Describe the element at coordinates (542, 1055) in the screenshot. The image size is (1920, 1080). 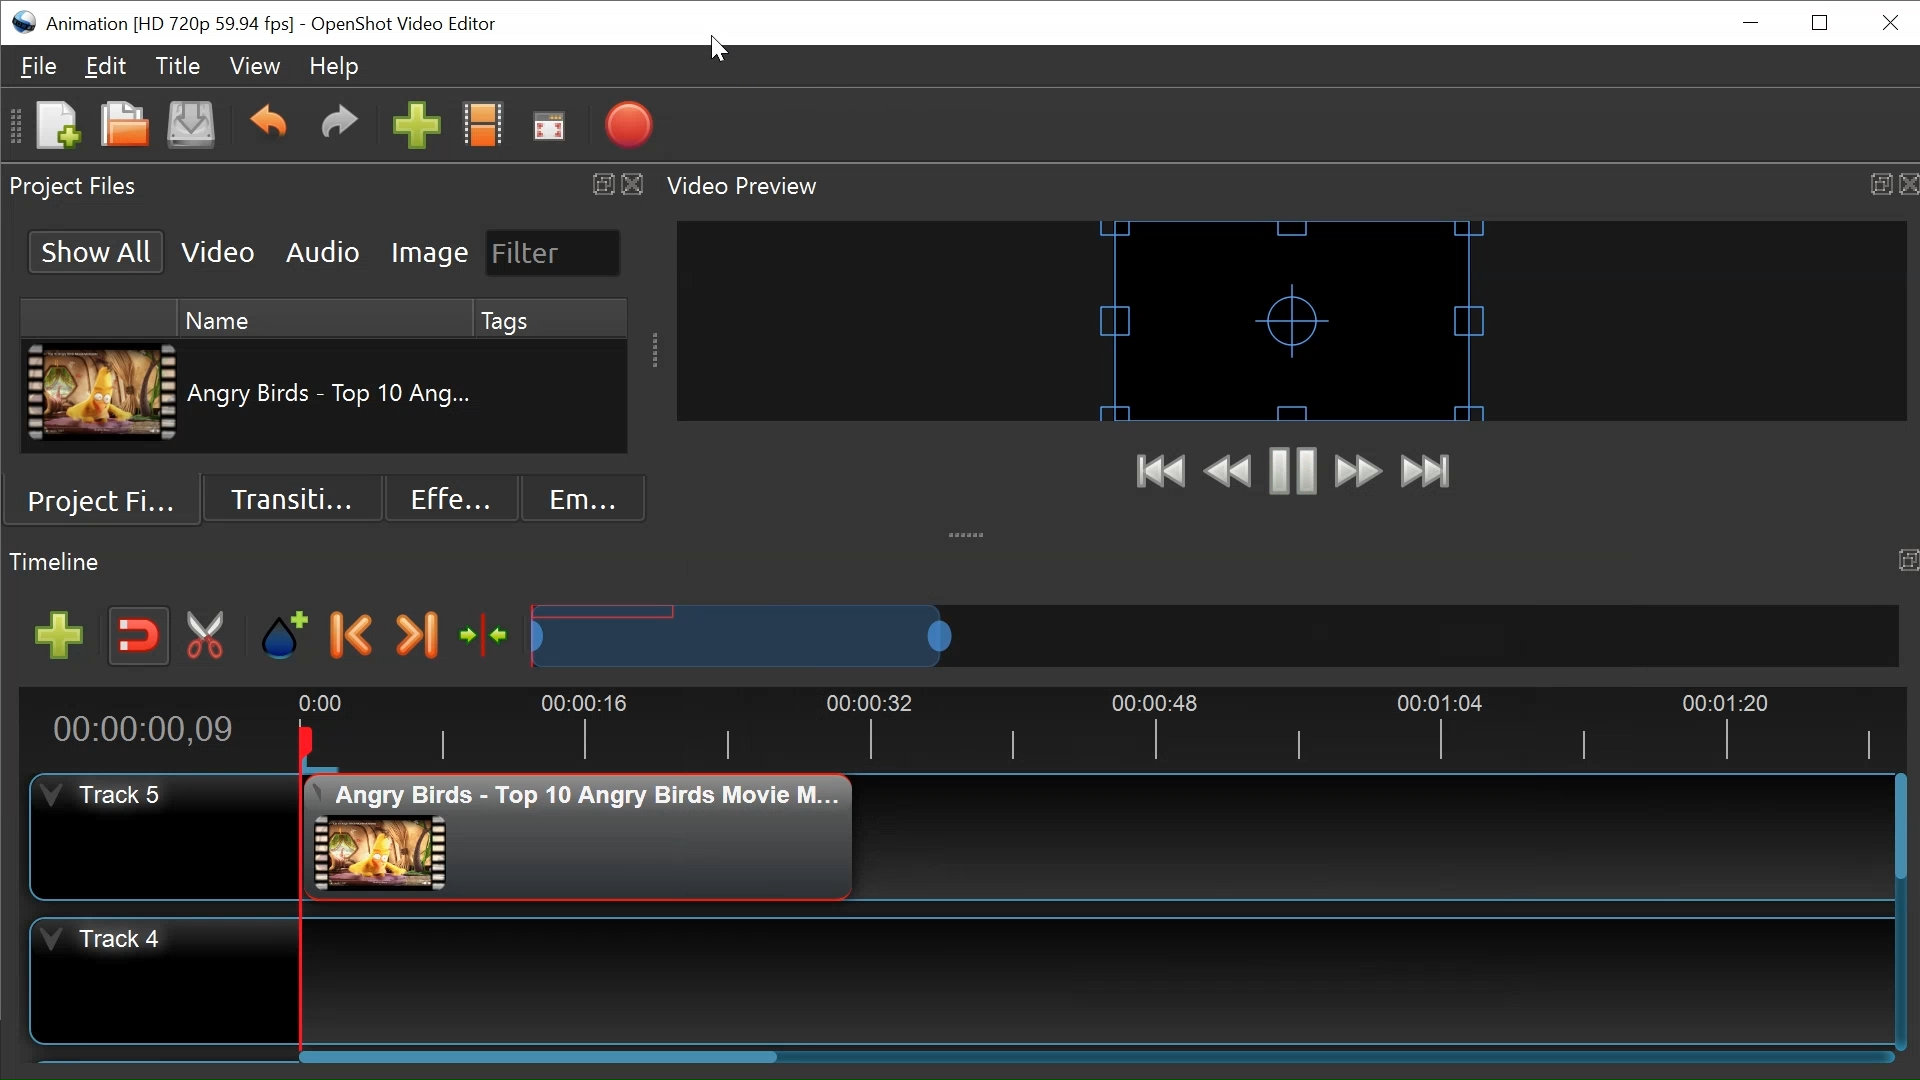
I see `Vertical Scroll bar` at that location.